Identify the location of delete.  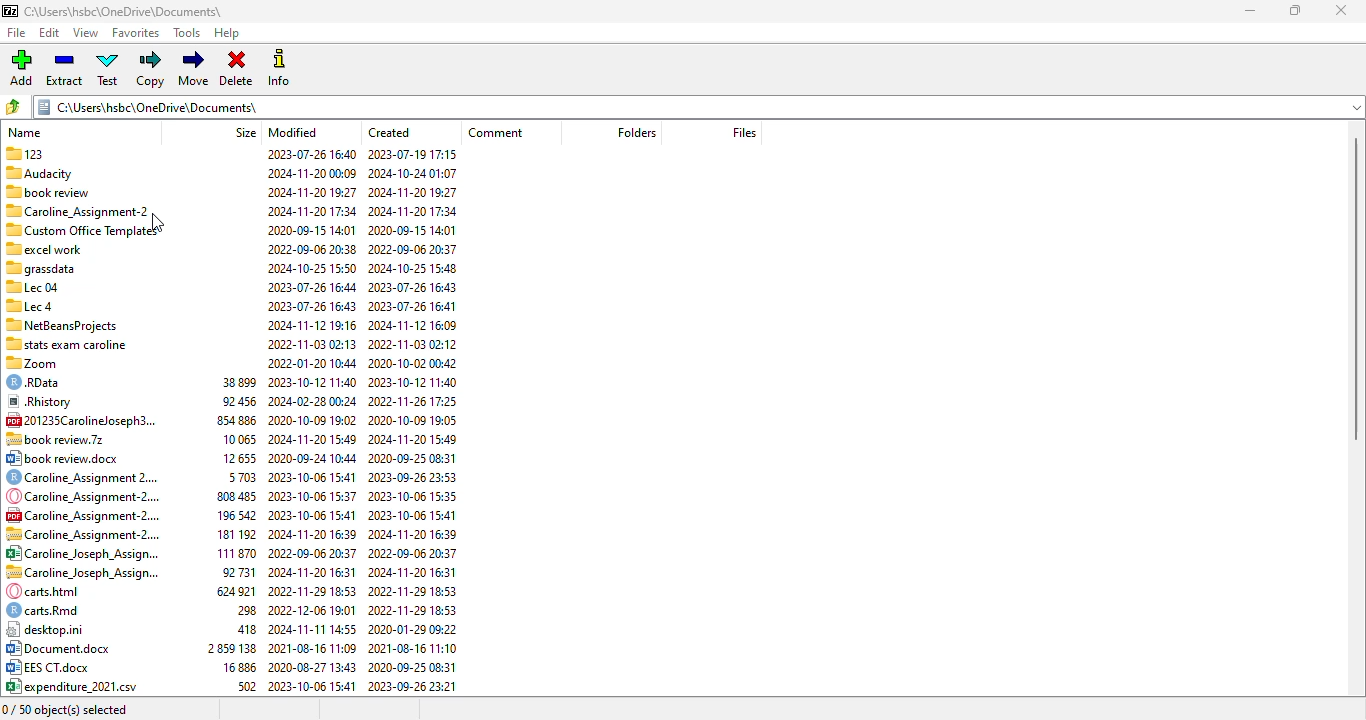
(236, 68).